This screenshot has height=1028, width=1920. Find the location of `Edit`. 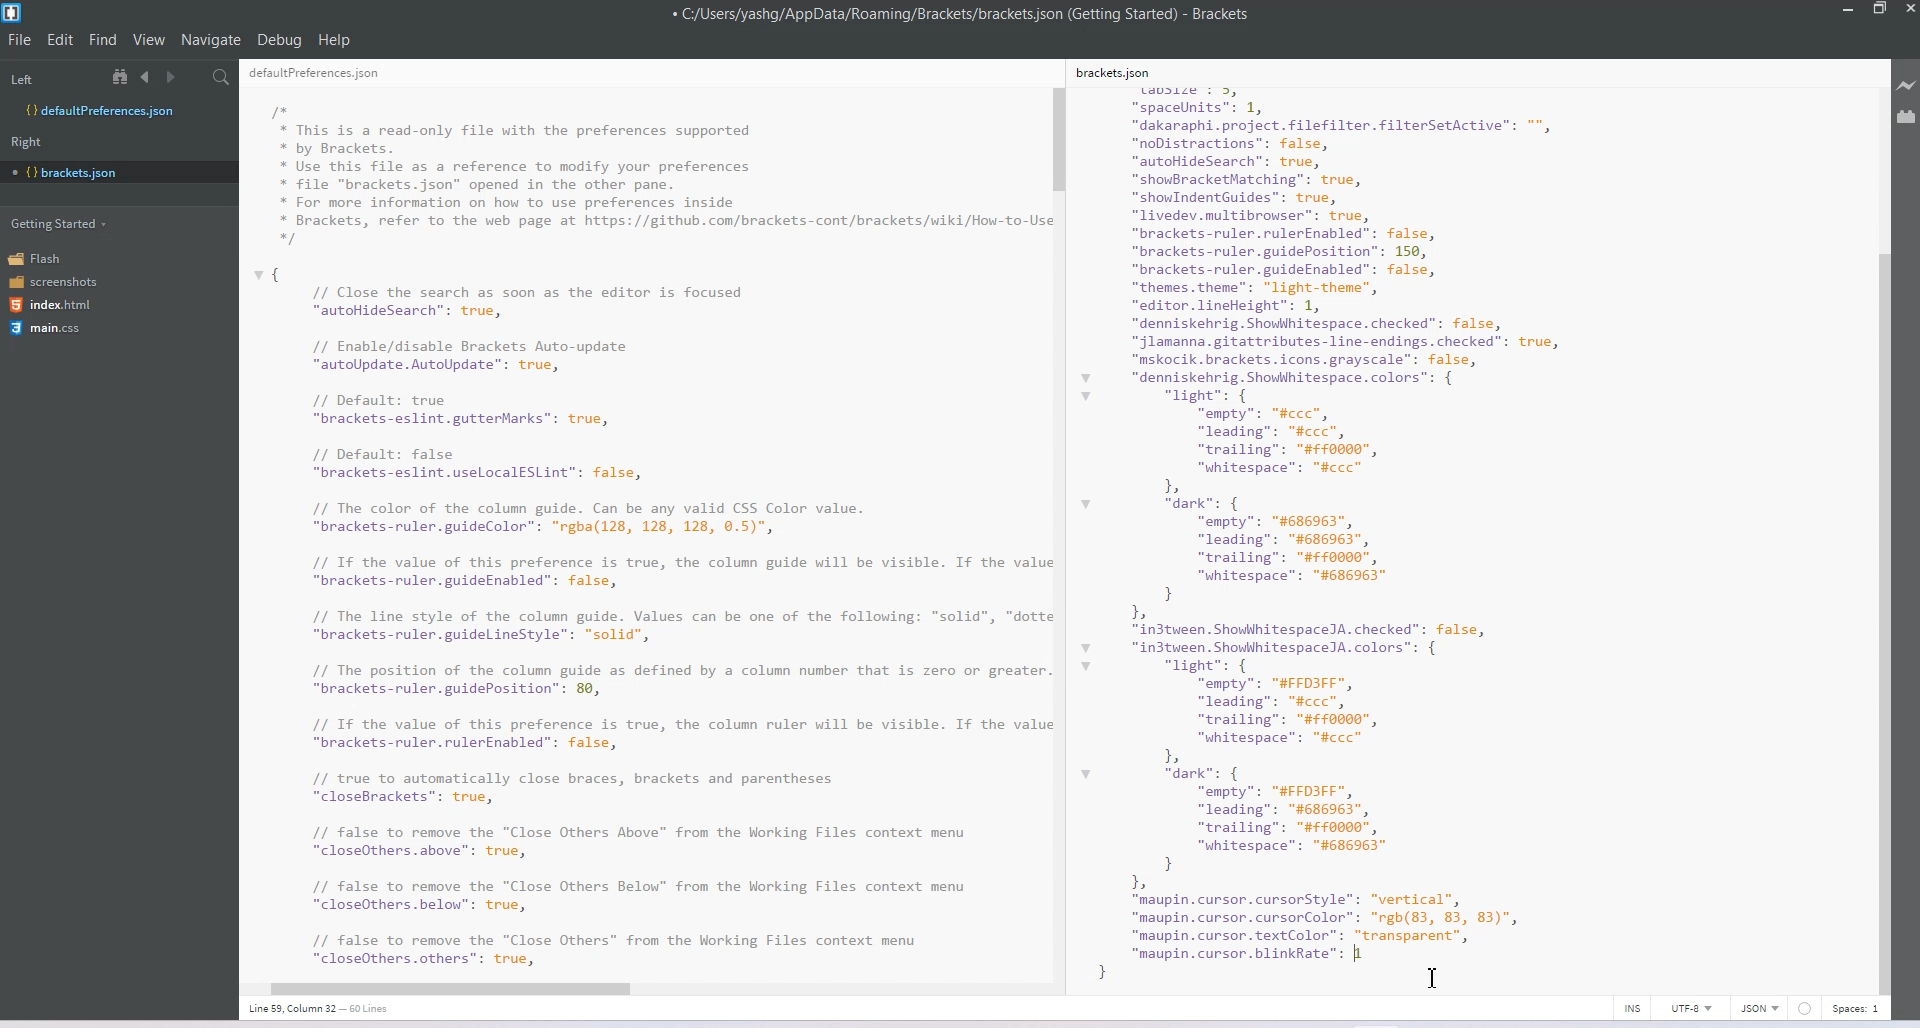

Edit is located at coordinates (62, 39).